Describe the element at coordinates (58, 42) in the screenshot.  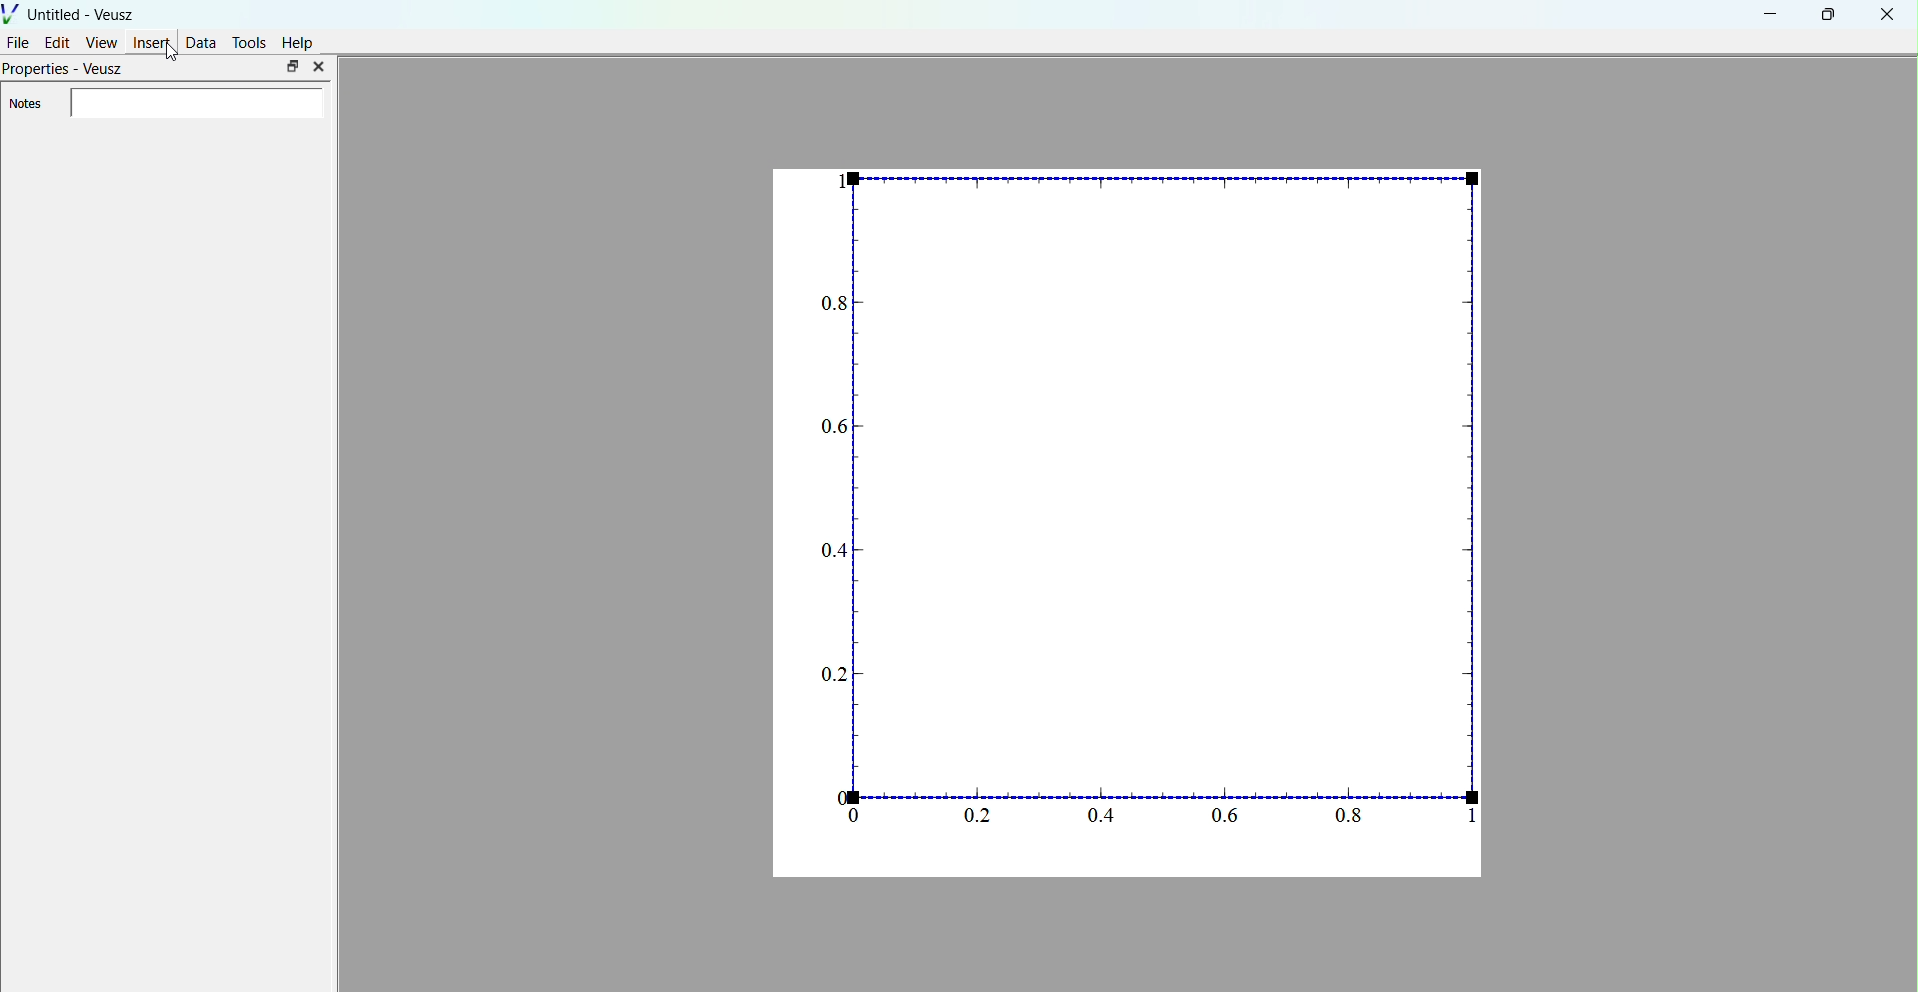
I see `Edit` at that location.